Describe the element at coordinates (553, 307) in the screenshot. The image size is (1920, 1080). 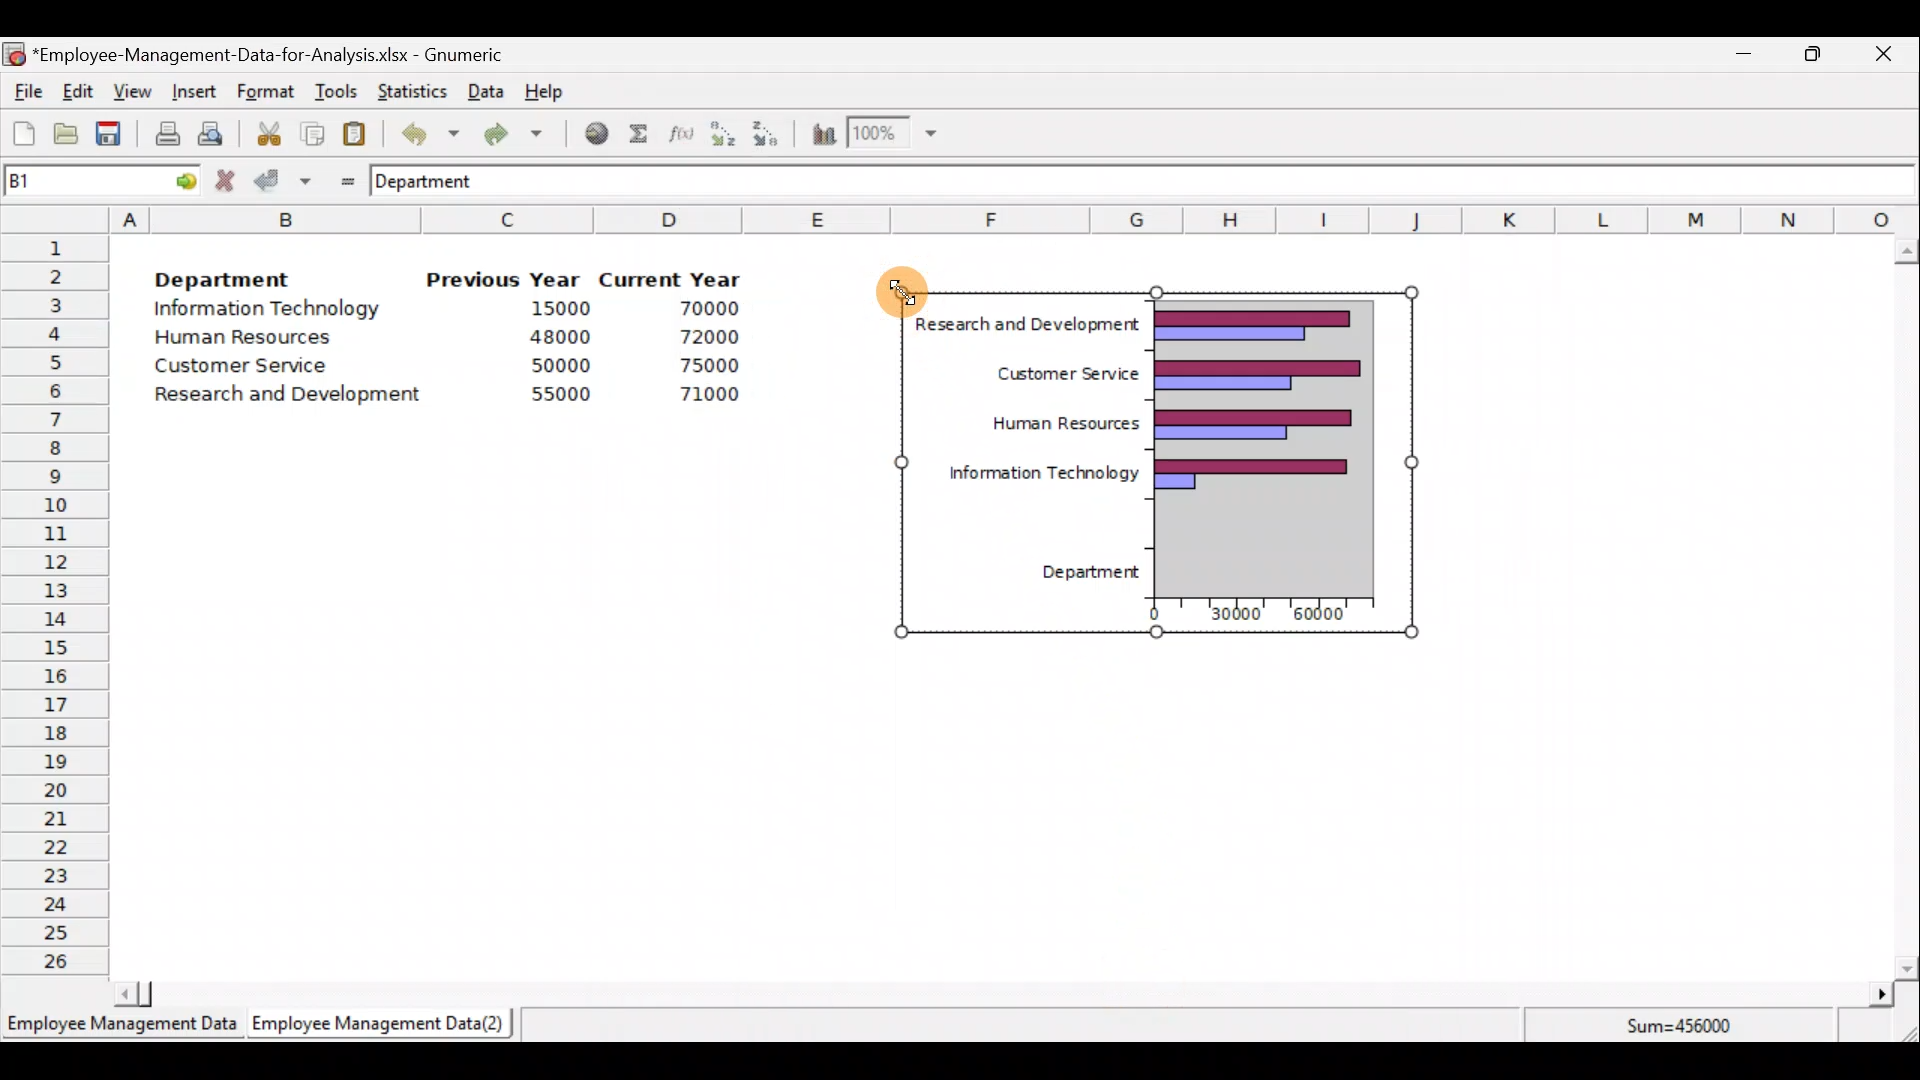
I see `15000` at that location.